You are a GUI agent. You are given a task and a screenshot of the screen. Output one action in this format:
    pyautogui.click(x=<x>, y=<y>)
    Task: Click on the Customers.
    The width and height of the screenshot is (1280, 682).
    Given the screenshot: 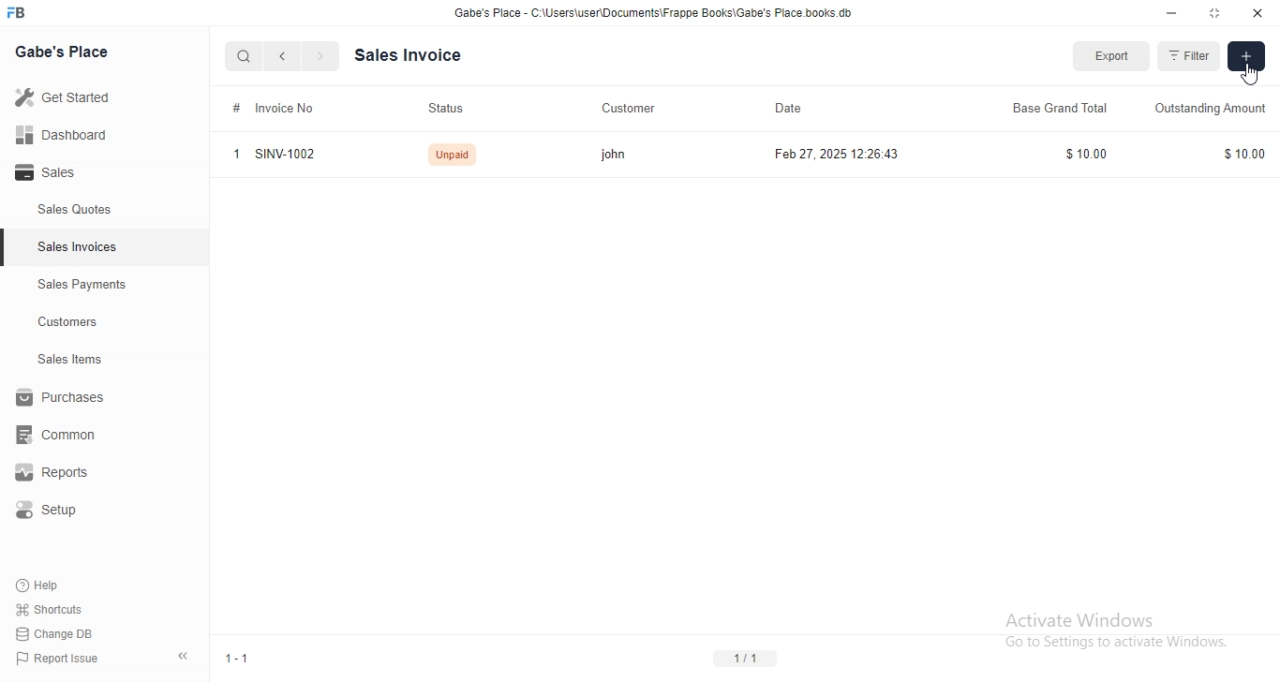 What is the action you would take?
    pyautogui.click(x=62, y=324)
    